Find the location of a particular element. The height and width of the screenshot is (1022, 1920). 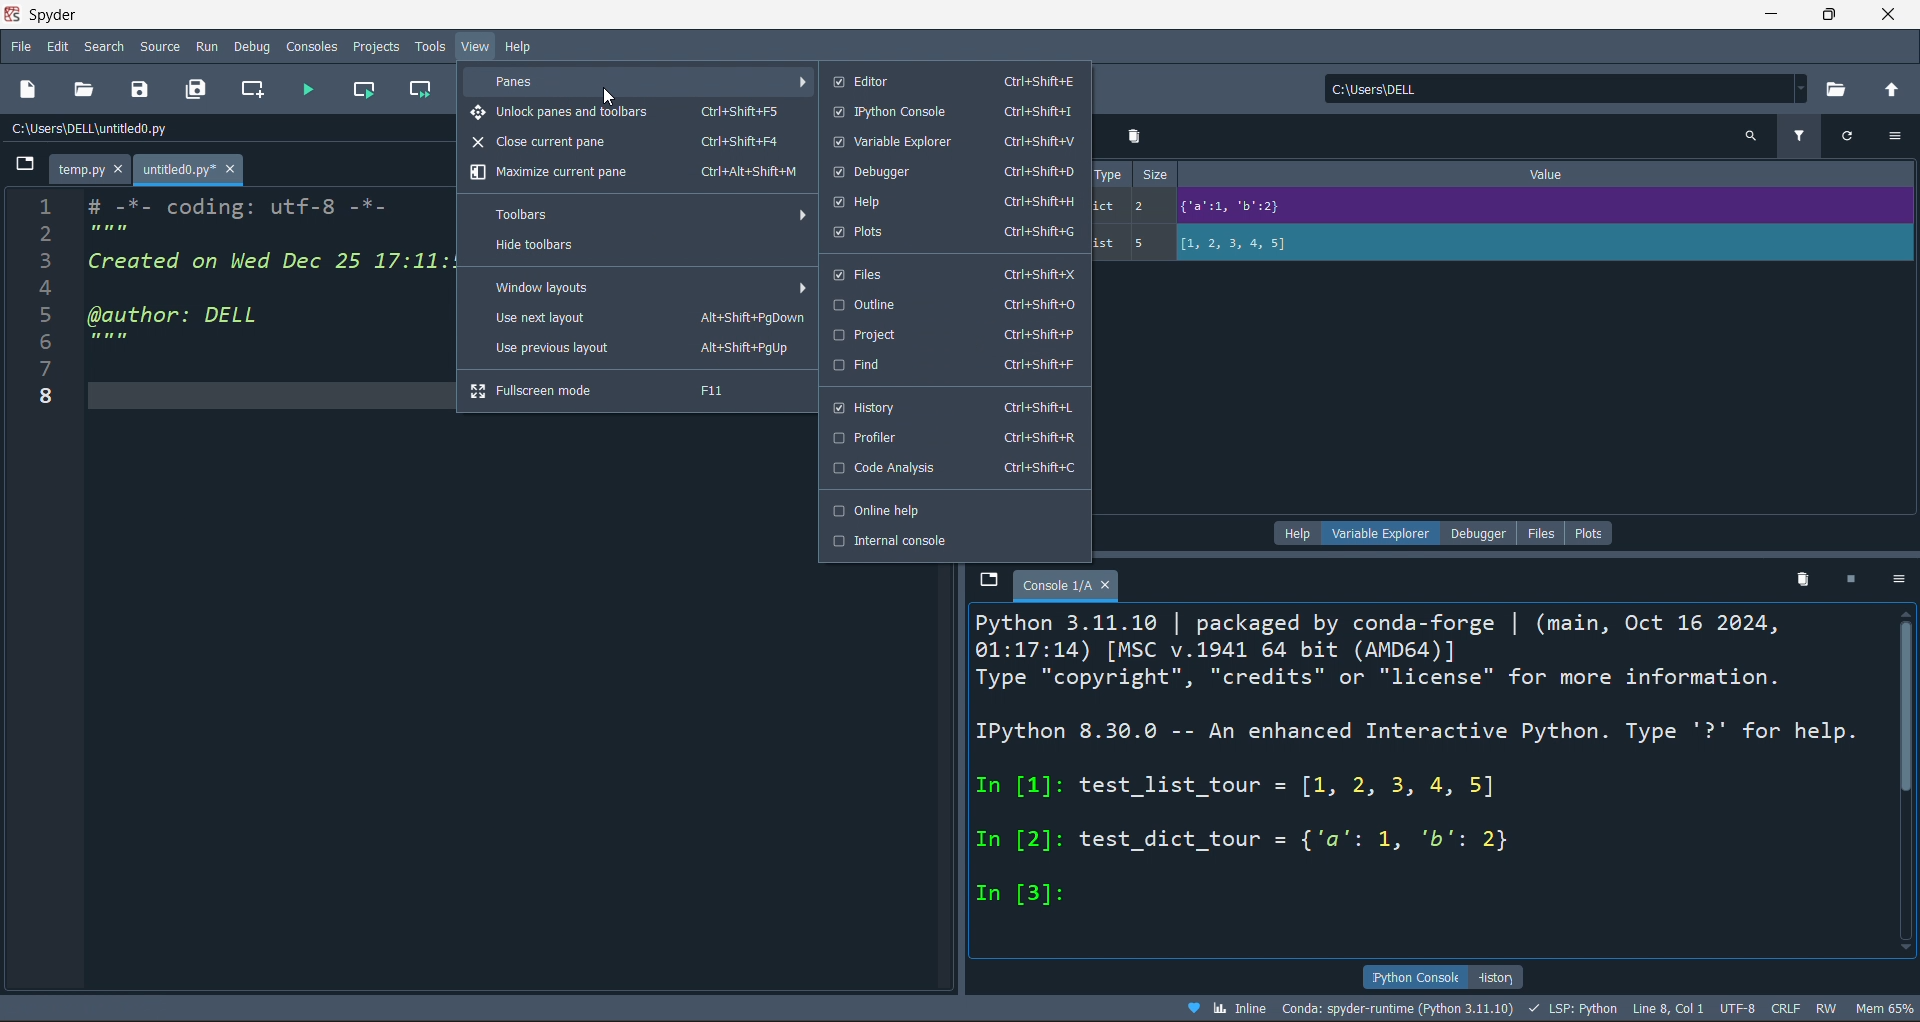

ipython console is located at coordinates (951, 112).